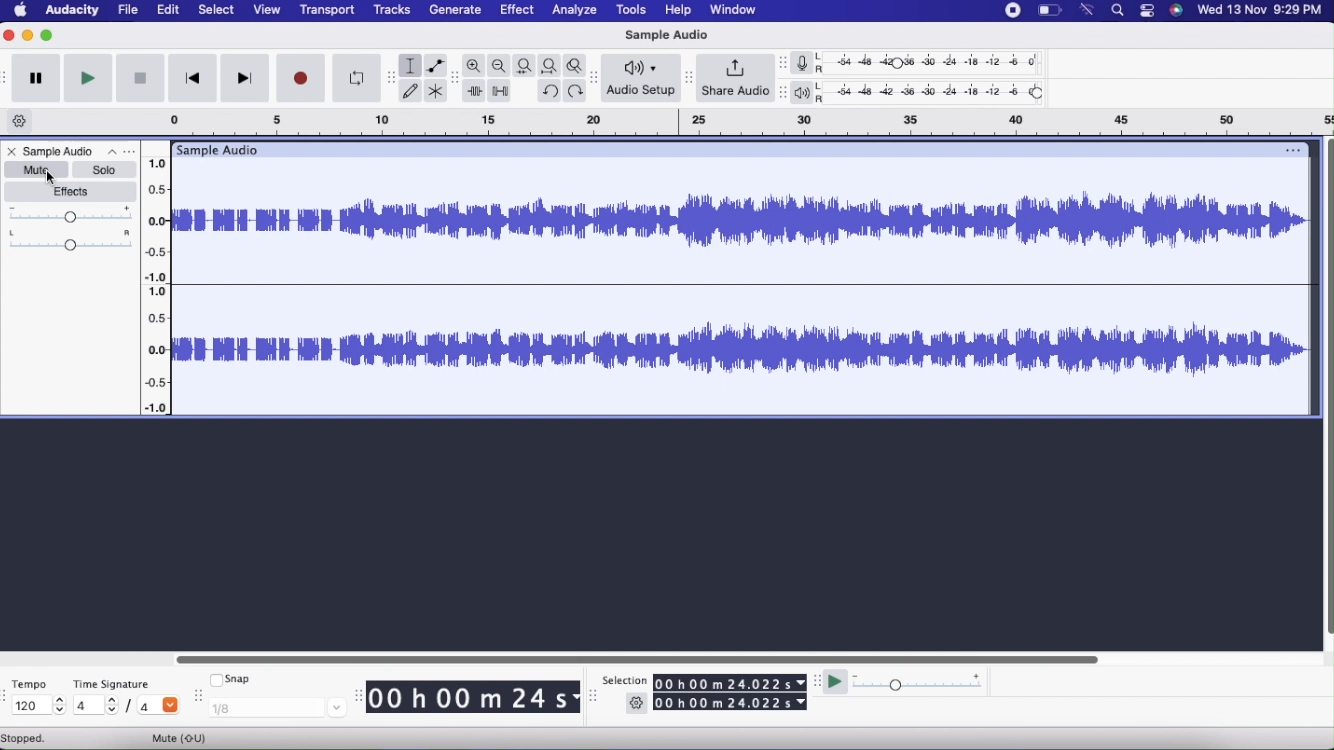  I want to click on Snap, so click(232, 680).